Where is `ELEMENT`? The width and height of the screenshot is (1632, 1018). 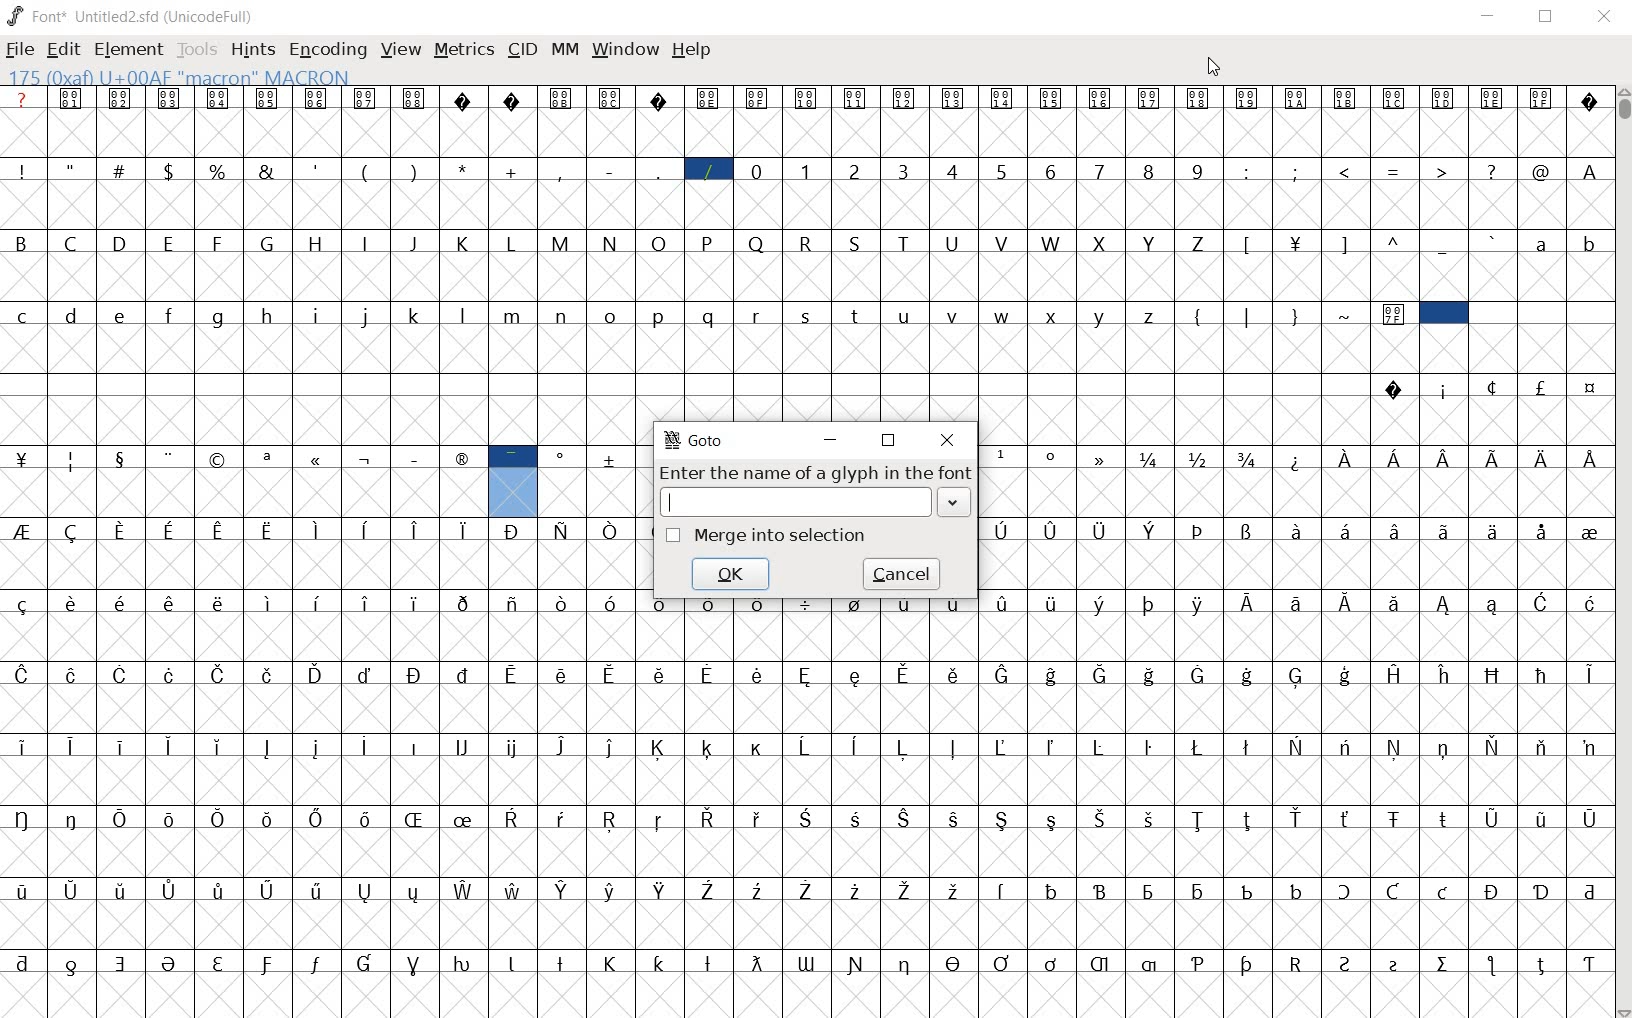 ELEMENT is located at coordinates (130, 52).